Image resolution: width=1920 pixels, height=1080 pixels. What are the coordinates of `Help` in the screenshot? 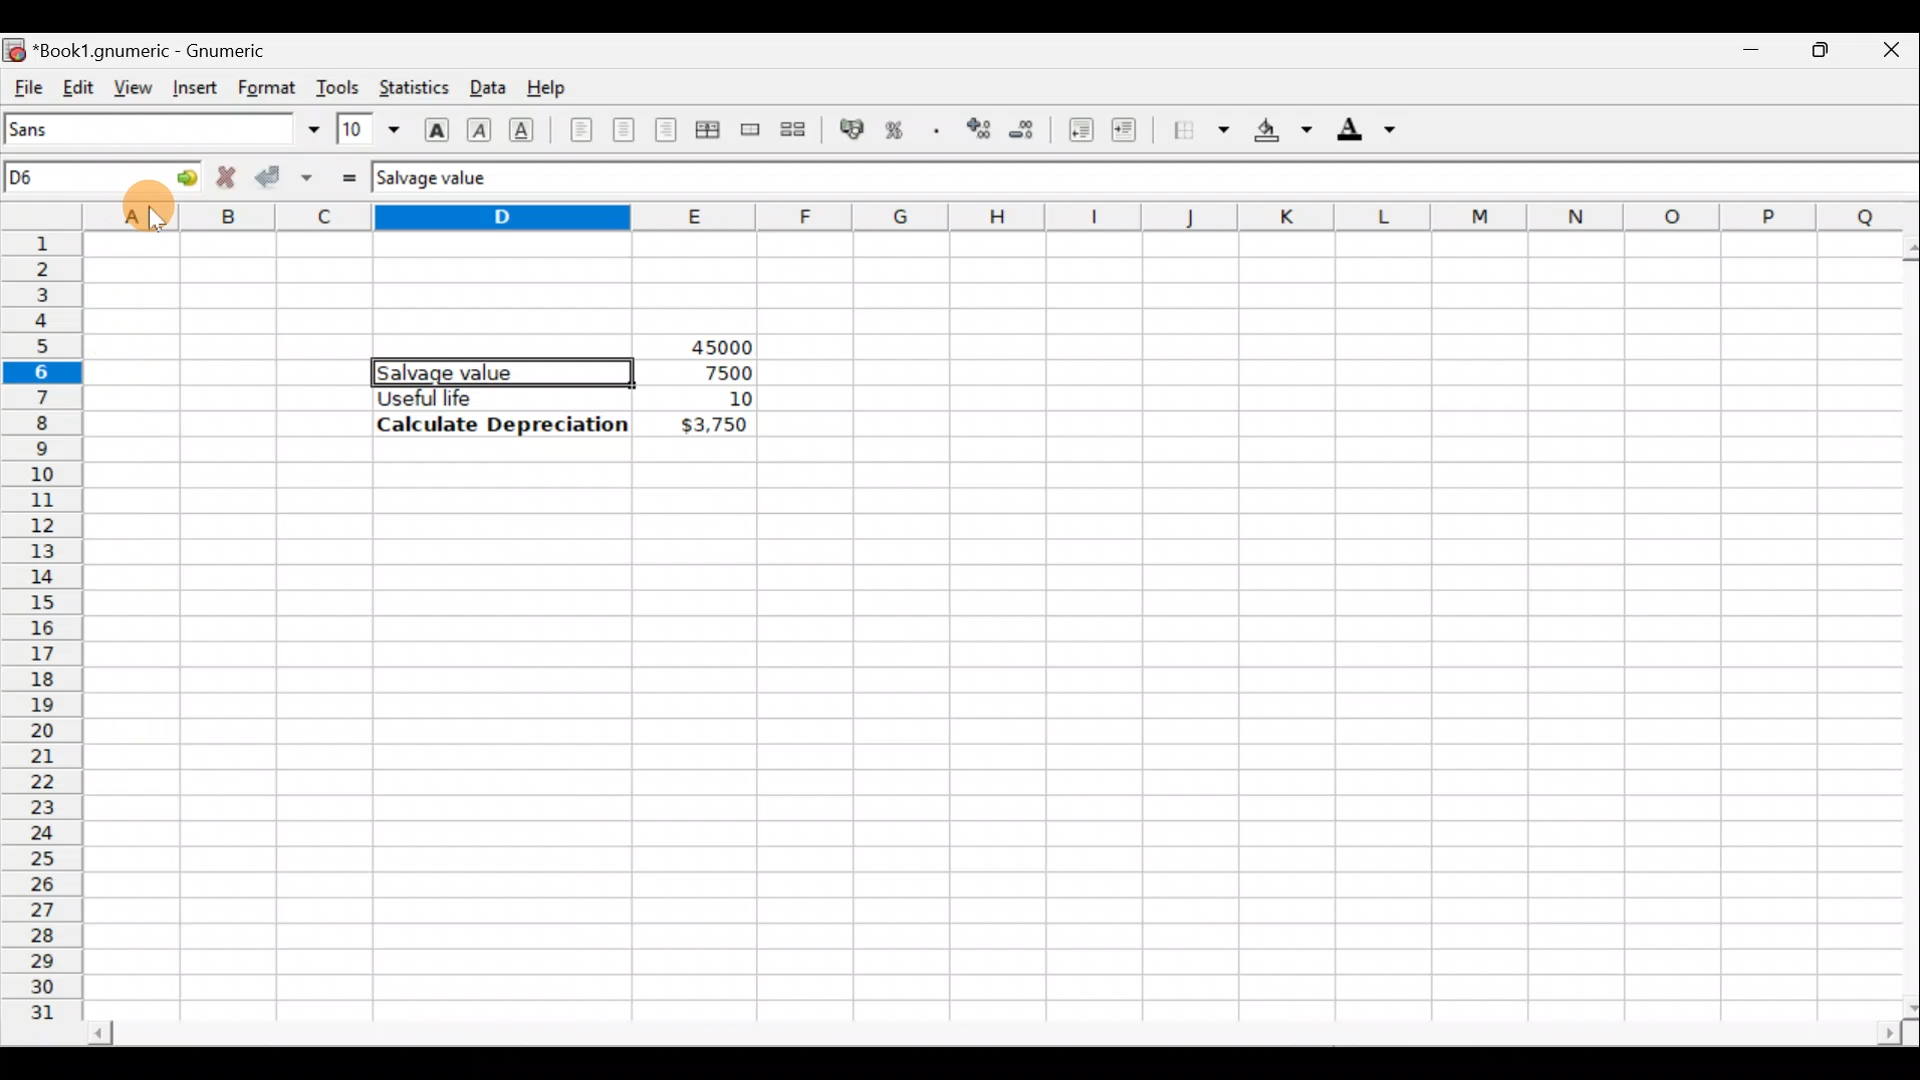 It's located at (553, 89).